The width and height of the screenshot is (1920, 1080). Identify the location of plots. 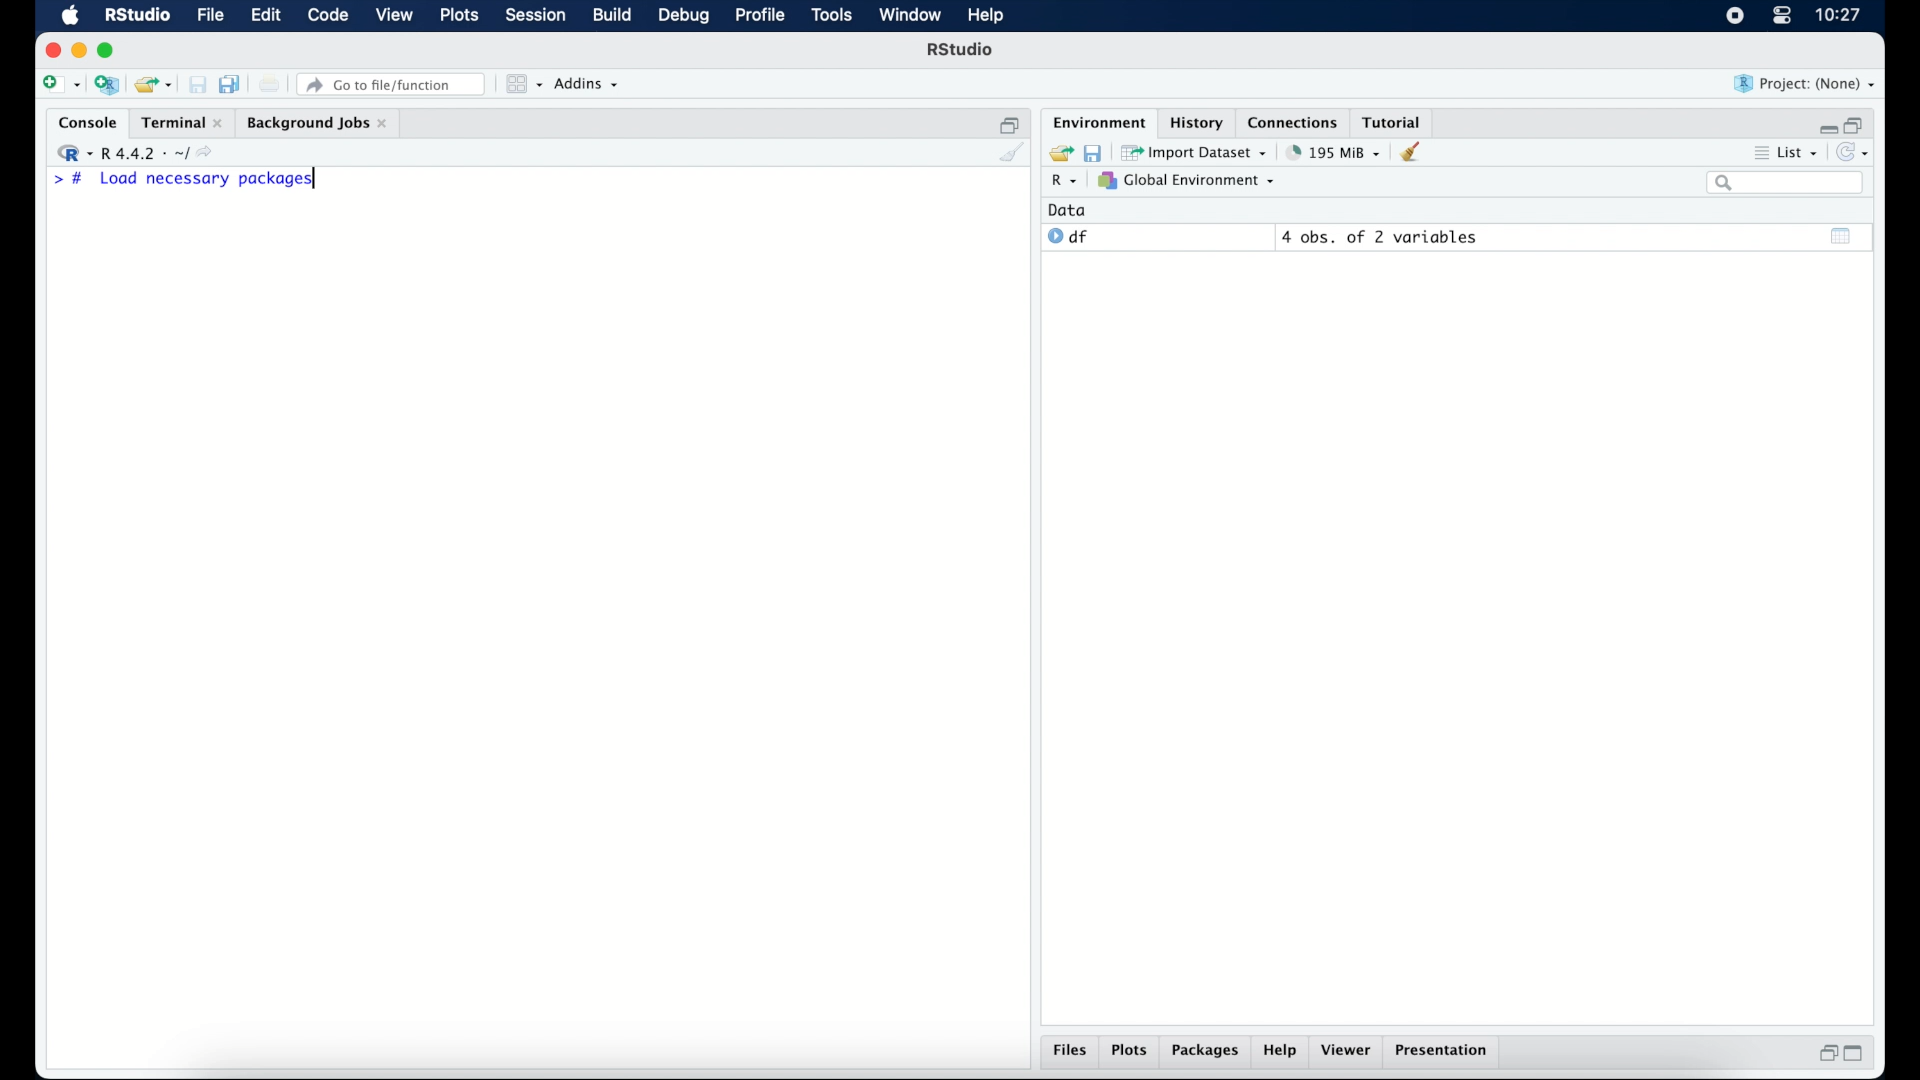
(462, 17).